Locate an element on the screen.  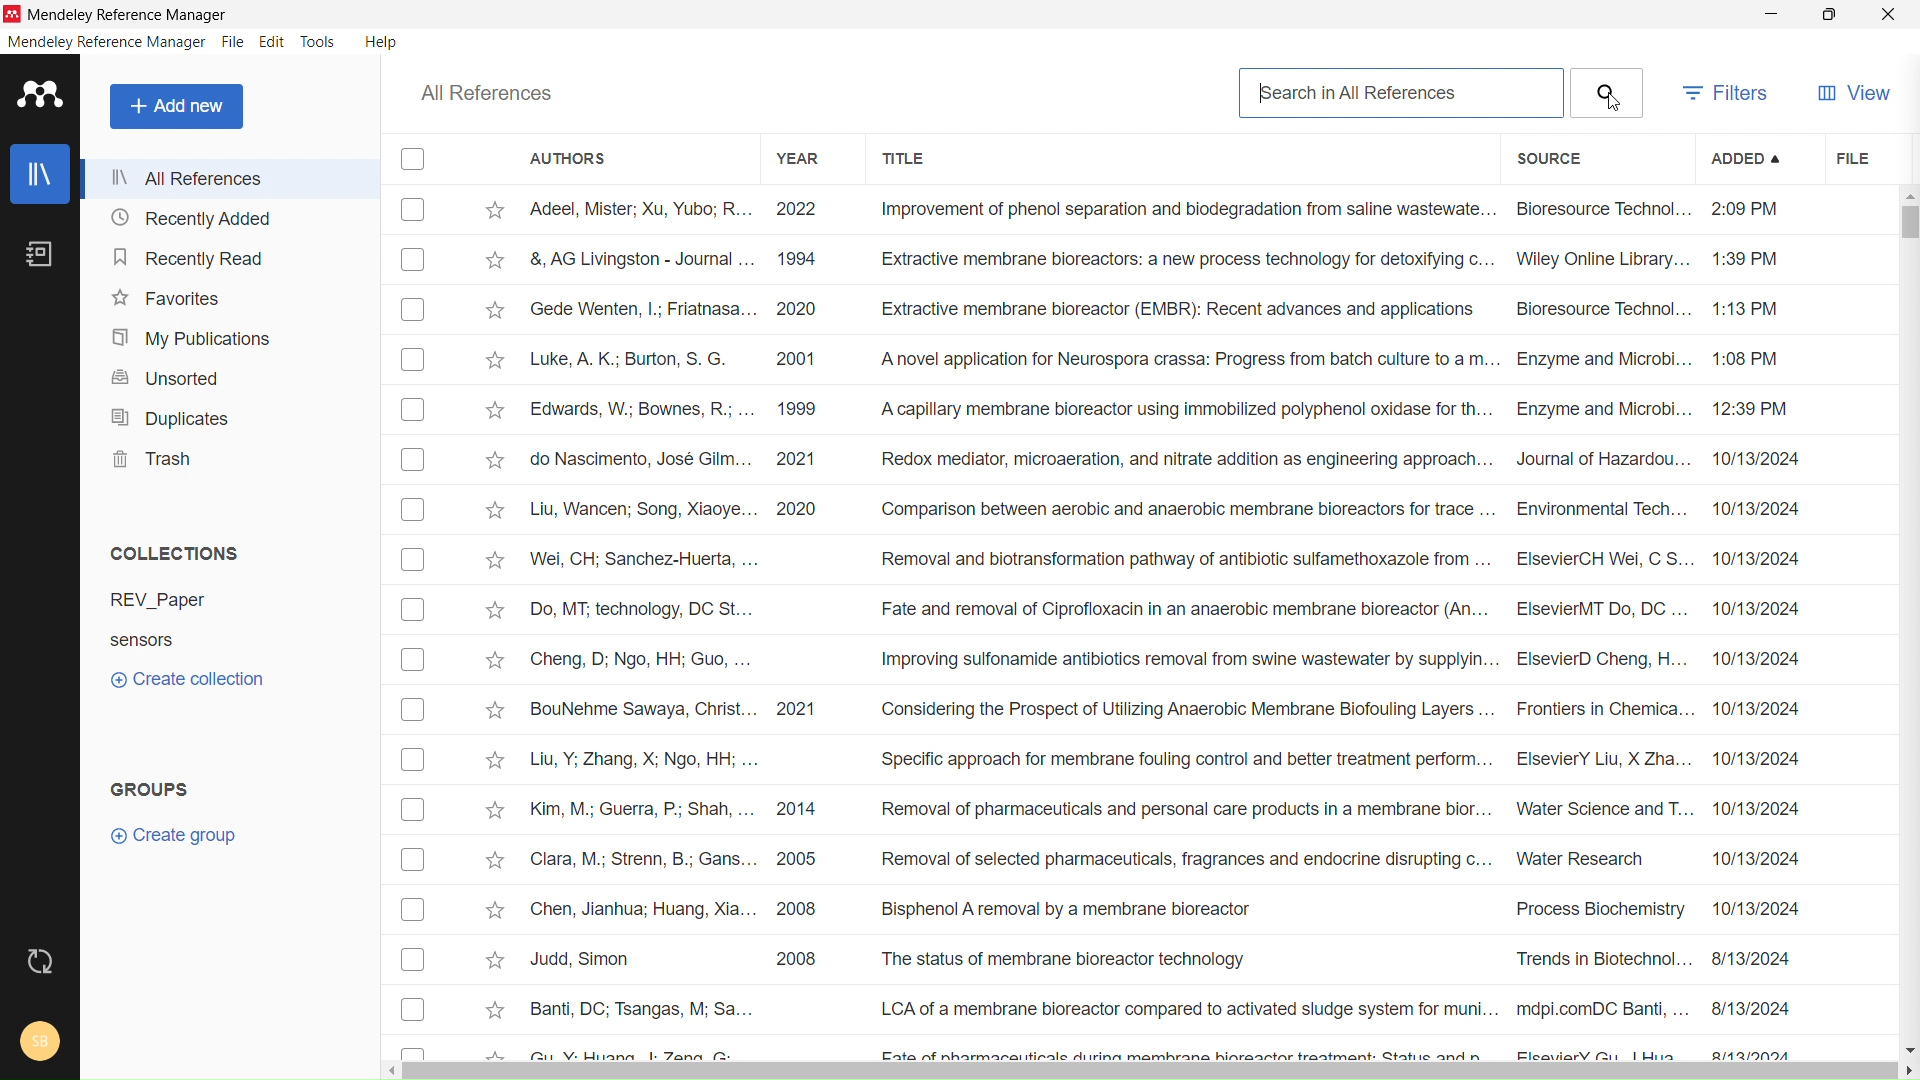
cursor is located at coordinates (1607, 108).